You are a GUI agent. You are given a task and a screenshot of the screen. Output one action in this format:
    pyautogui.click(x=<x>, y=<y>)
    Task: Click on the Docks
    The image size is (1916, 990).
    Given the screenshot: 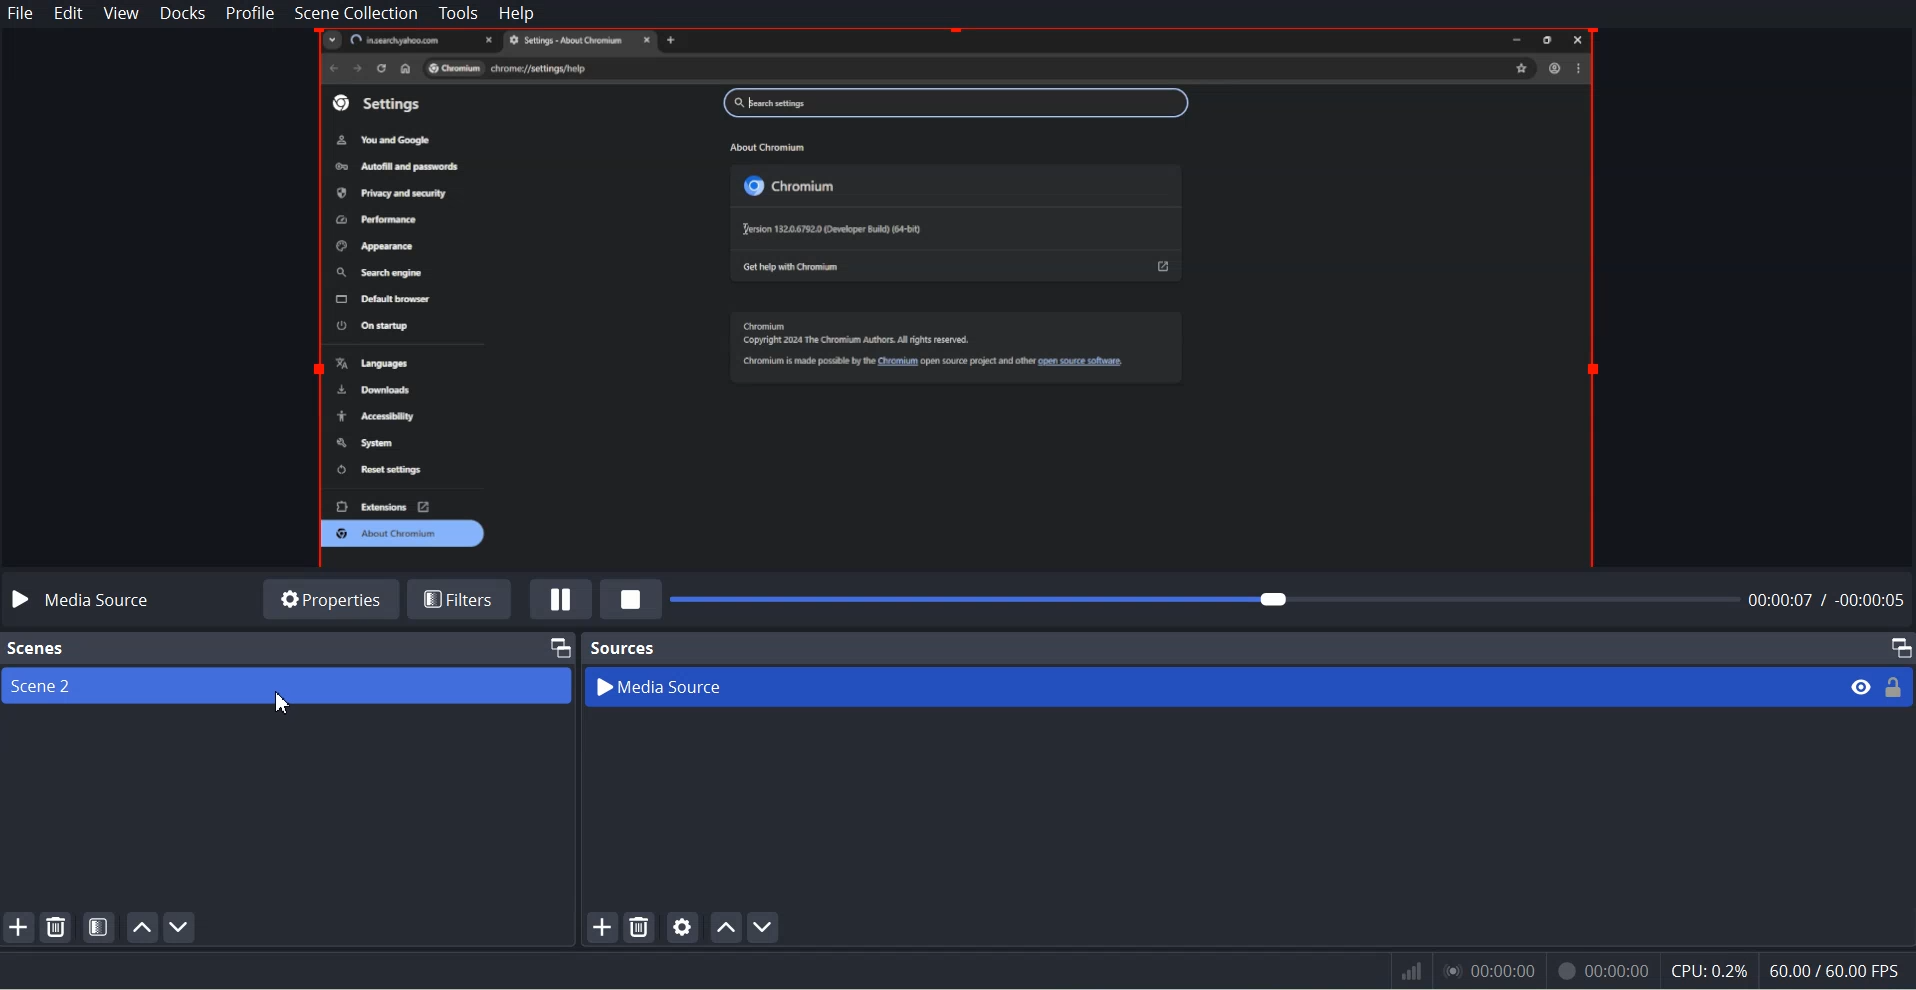 What is the action you would take?
    pyautogui.click(x=182, y=14)
    